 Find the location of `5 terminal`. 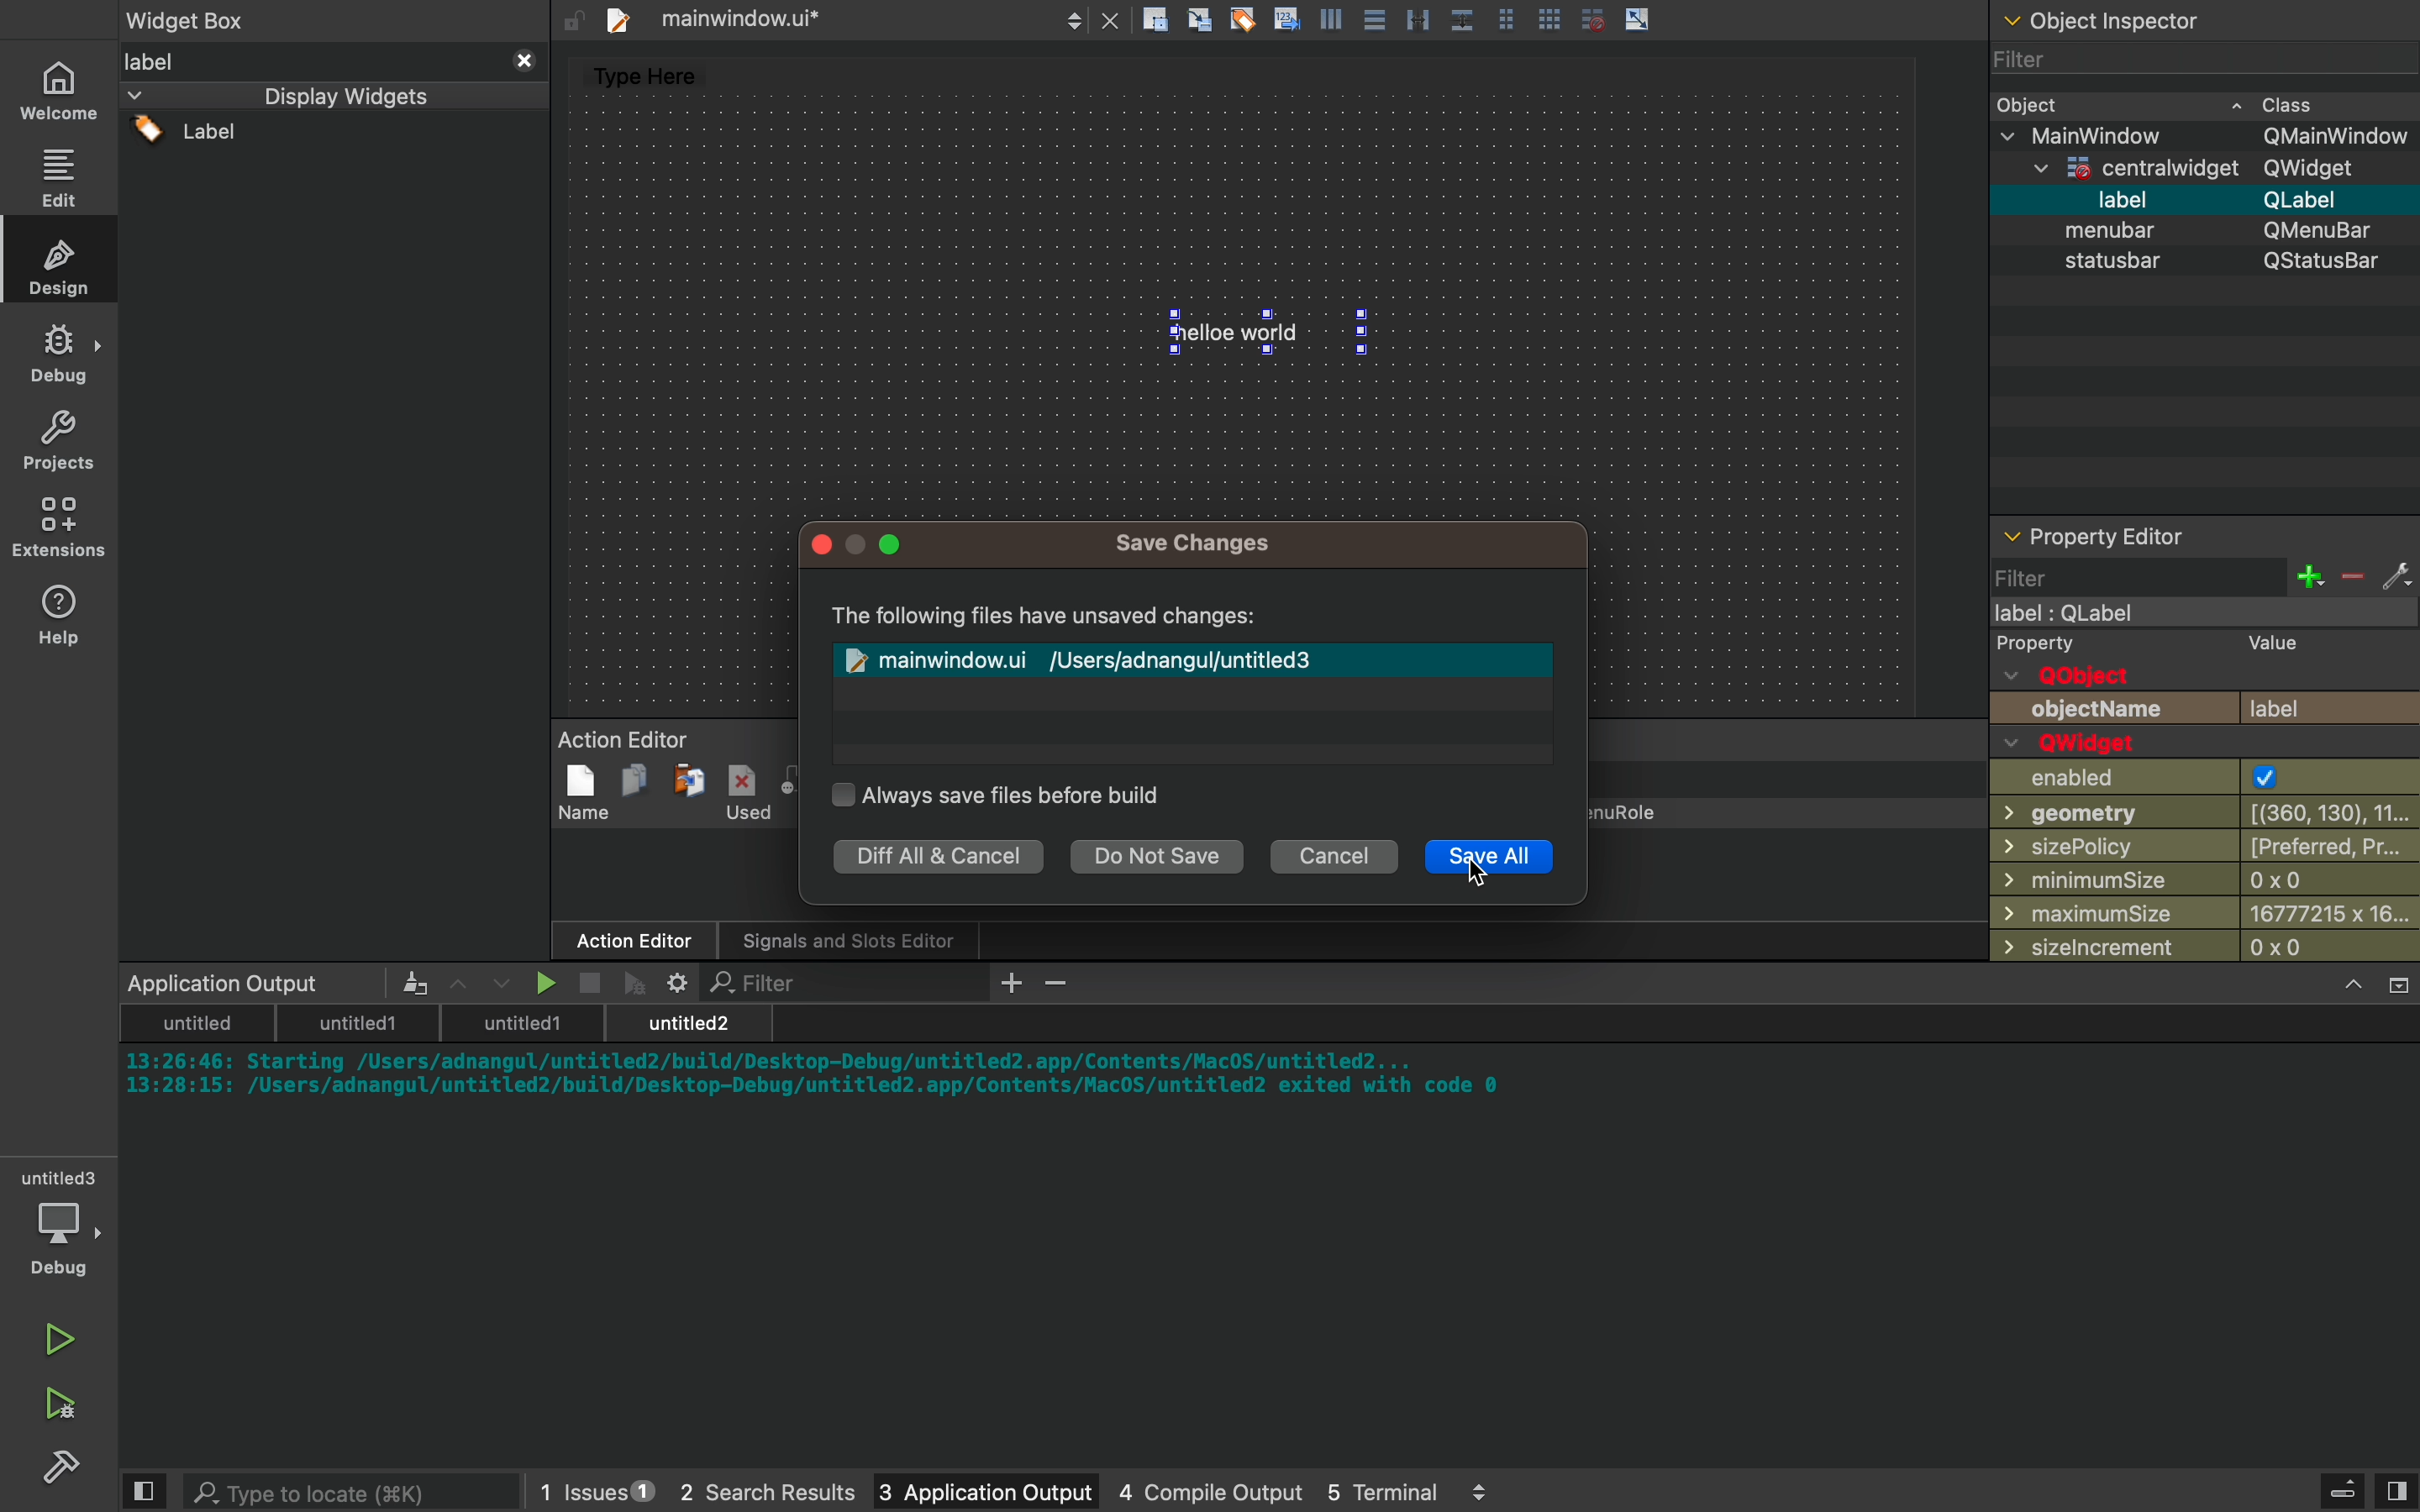

5 terminal is located at coordinates (1401, 1491).